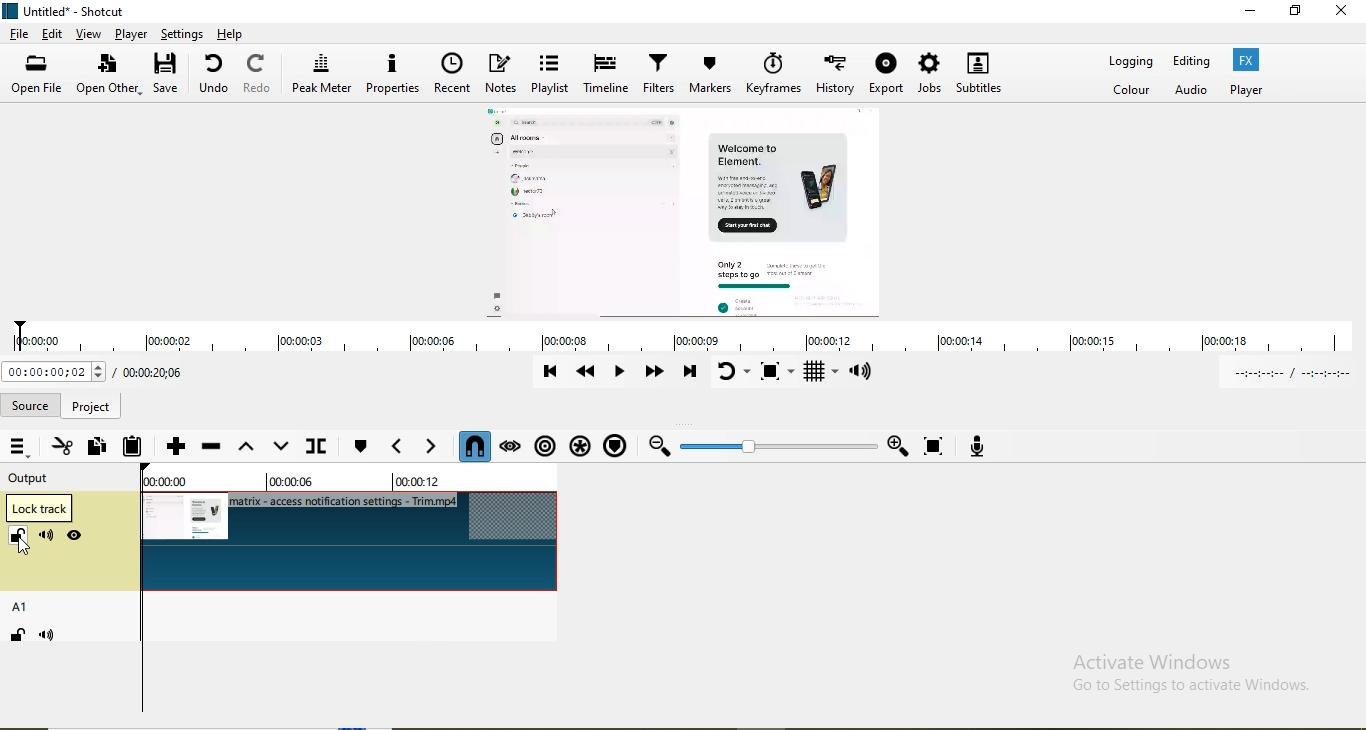 The height and width of the screenshot is (730, 1366). I want to click on Zoom out, so click(658, 446).